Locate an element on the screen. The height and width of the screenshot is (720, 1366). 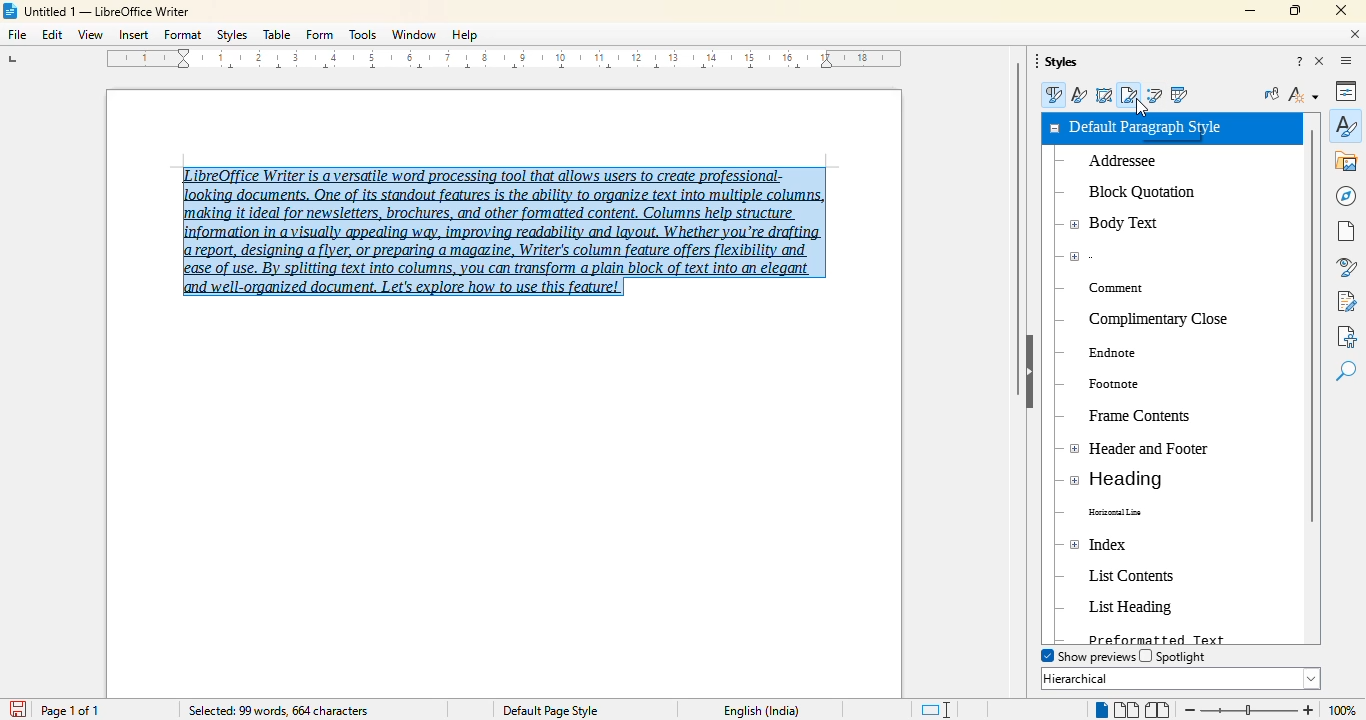
styles is located at coordinates (1059, 62).